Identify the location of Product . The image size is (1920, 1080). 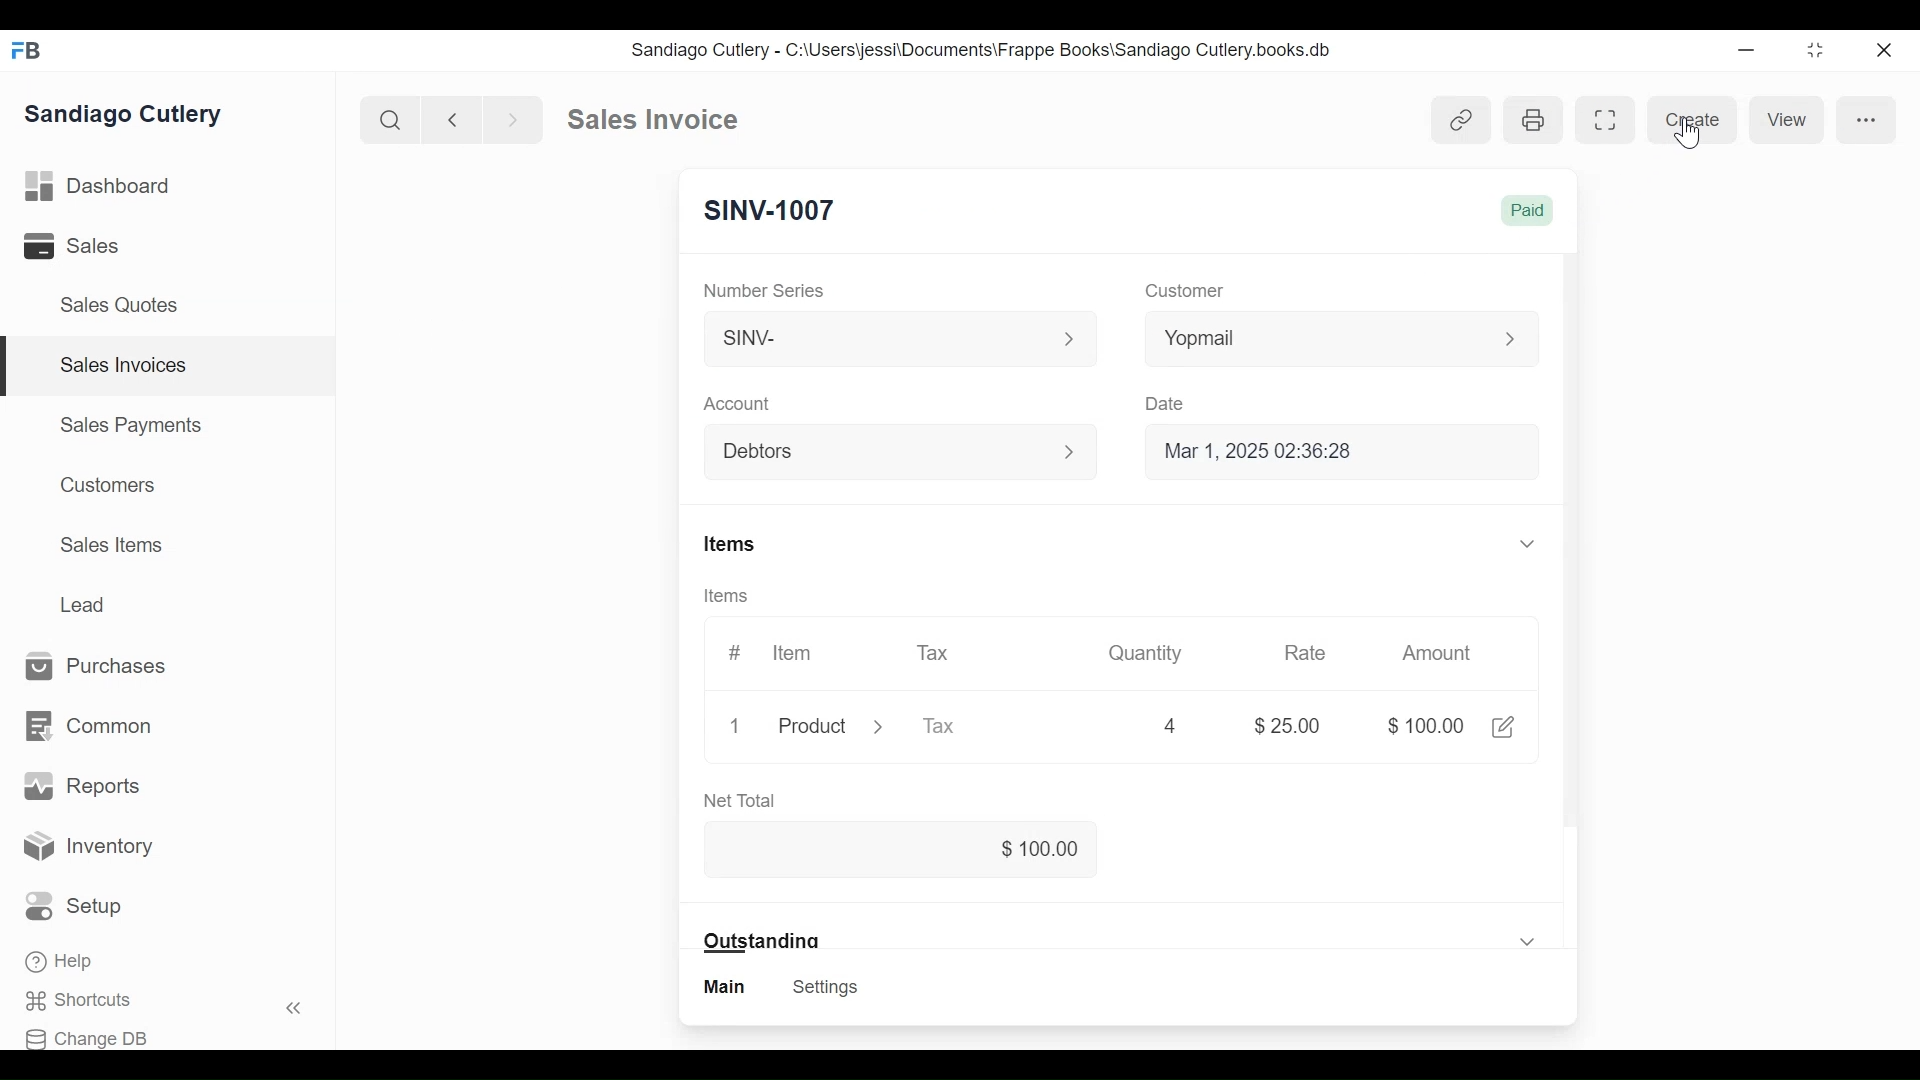
(828, 727).